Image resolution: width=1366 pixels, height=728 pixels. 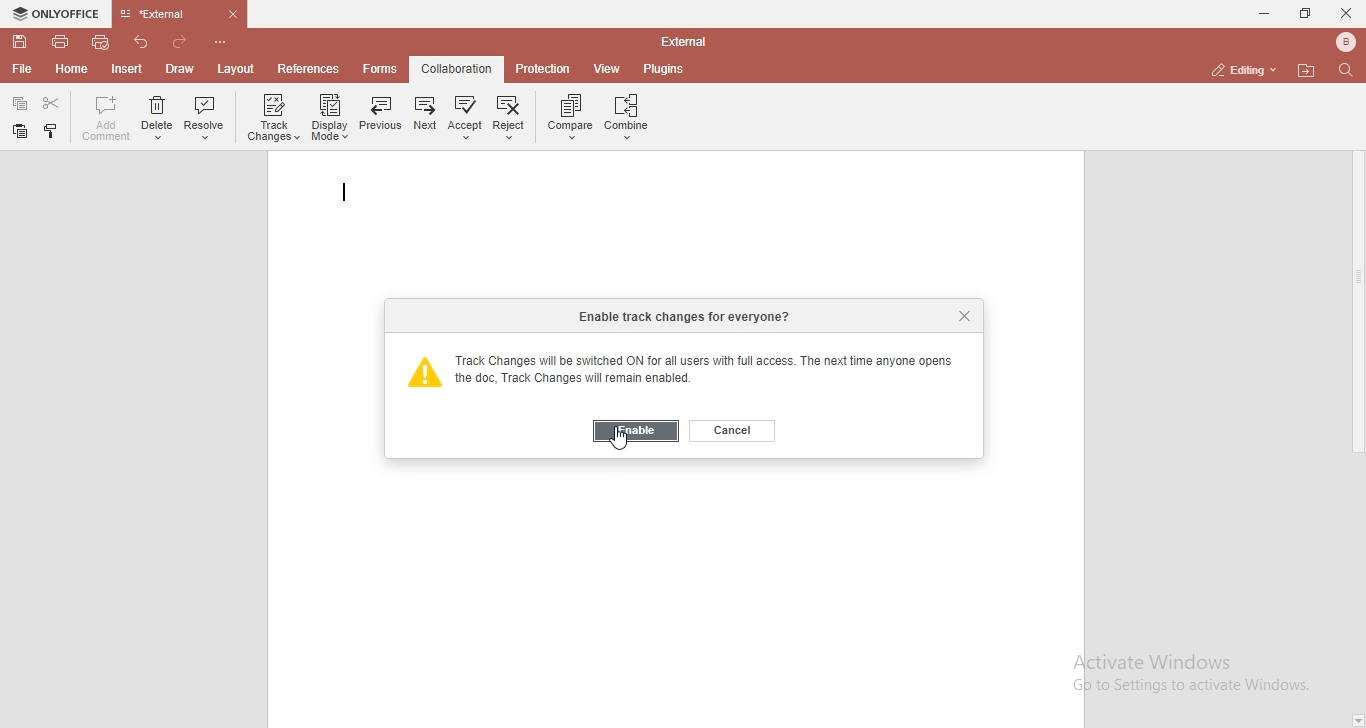 What do you see at coordinates (235, 70) in the screenshot?
I see `layout` at bounding box center [235, 70].